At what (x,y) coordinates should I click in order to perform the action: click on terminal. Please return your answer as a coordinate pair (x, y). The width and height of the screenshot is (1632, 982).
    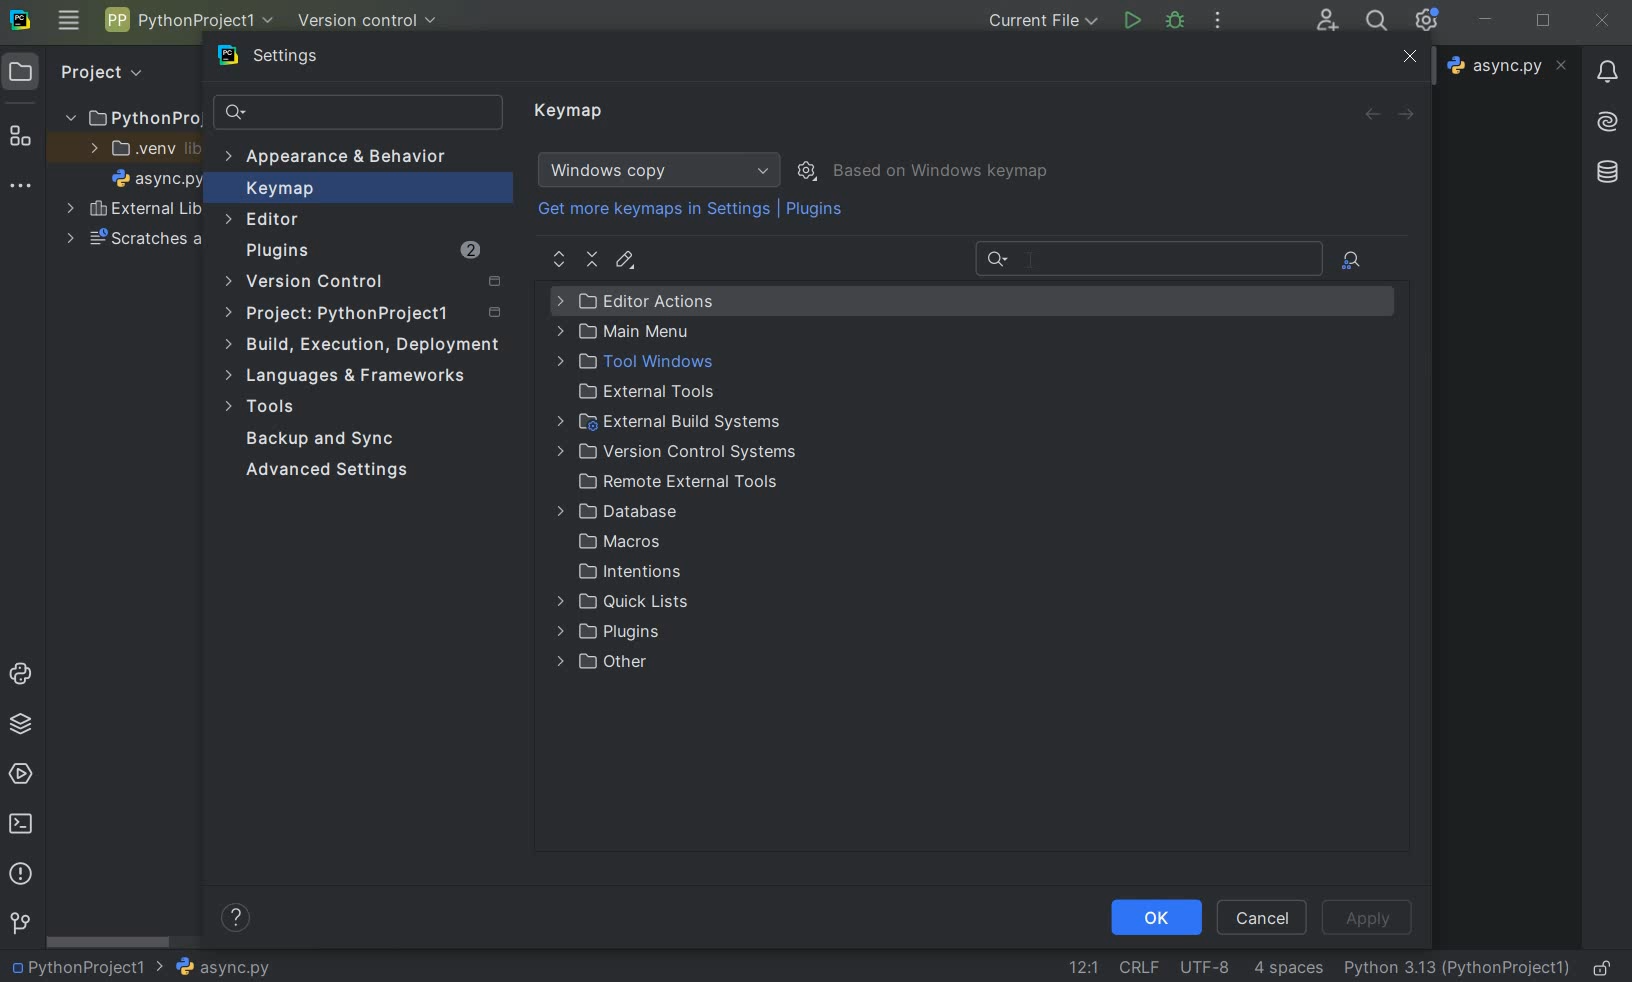
    Looking at the image, I should click on (23, 823).